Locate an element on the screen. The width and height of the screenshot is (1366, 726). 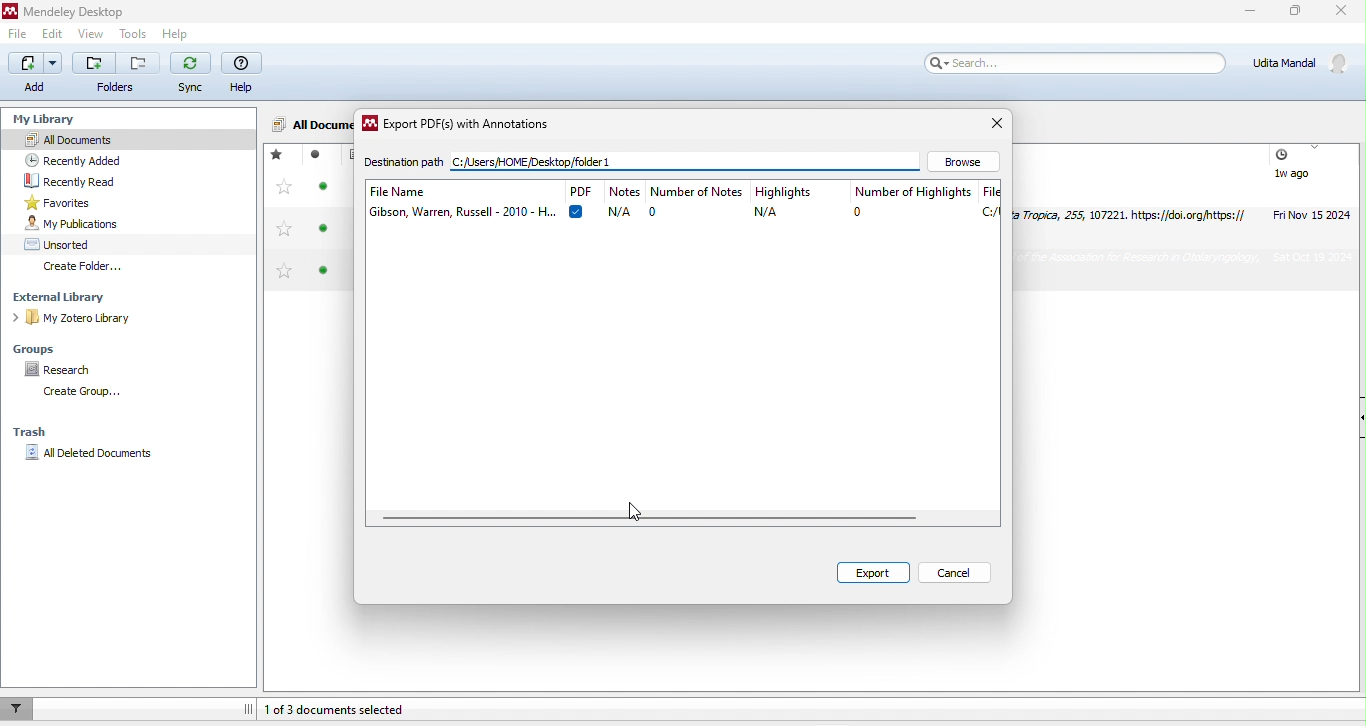
udita mandal is located at coordinates (1305, 64).